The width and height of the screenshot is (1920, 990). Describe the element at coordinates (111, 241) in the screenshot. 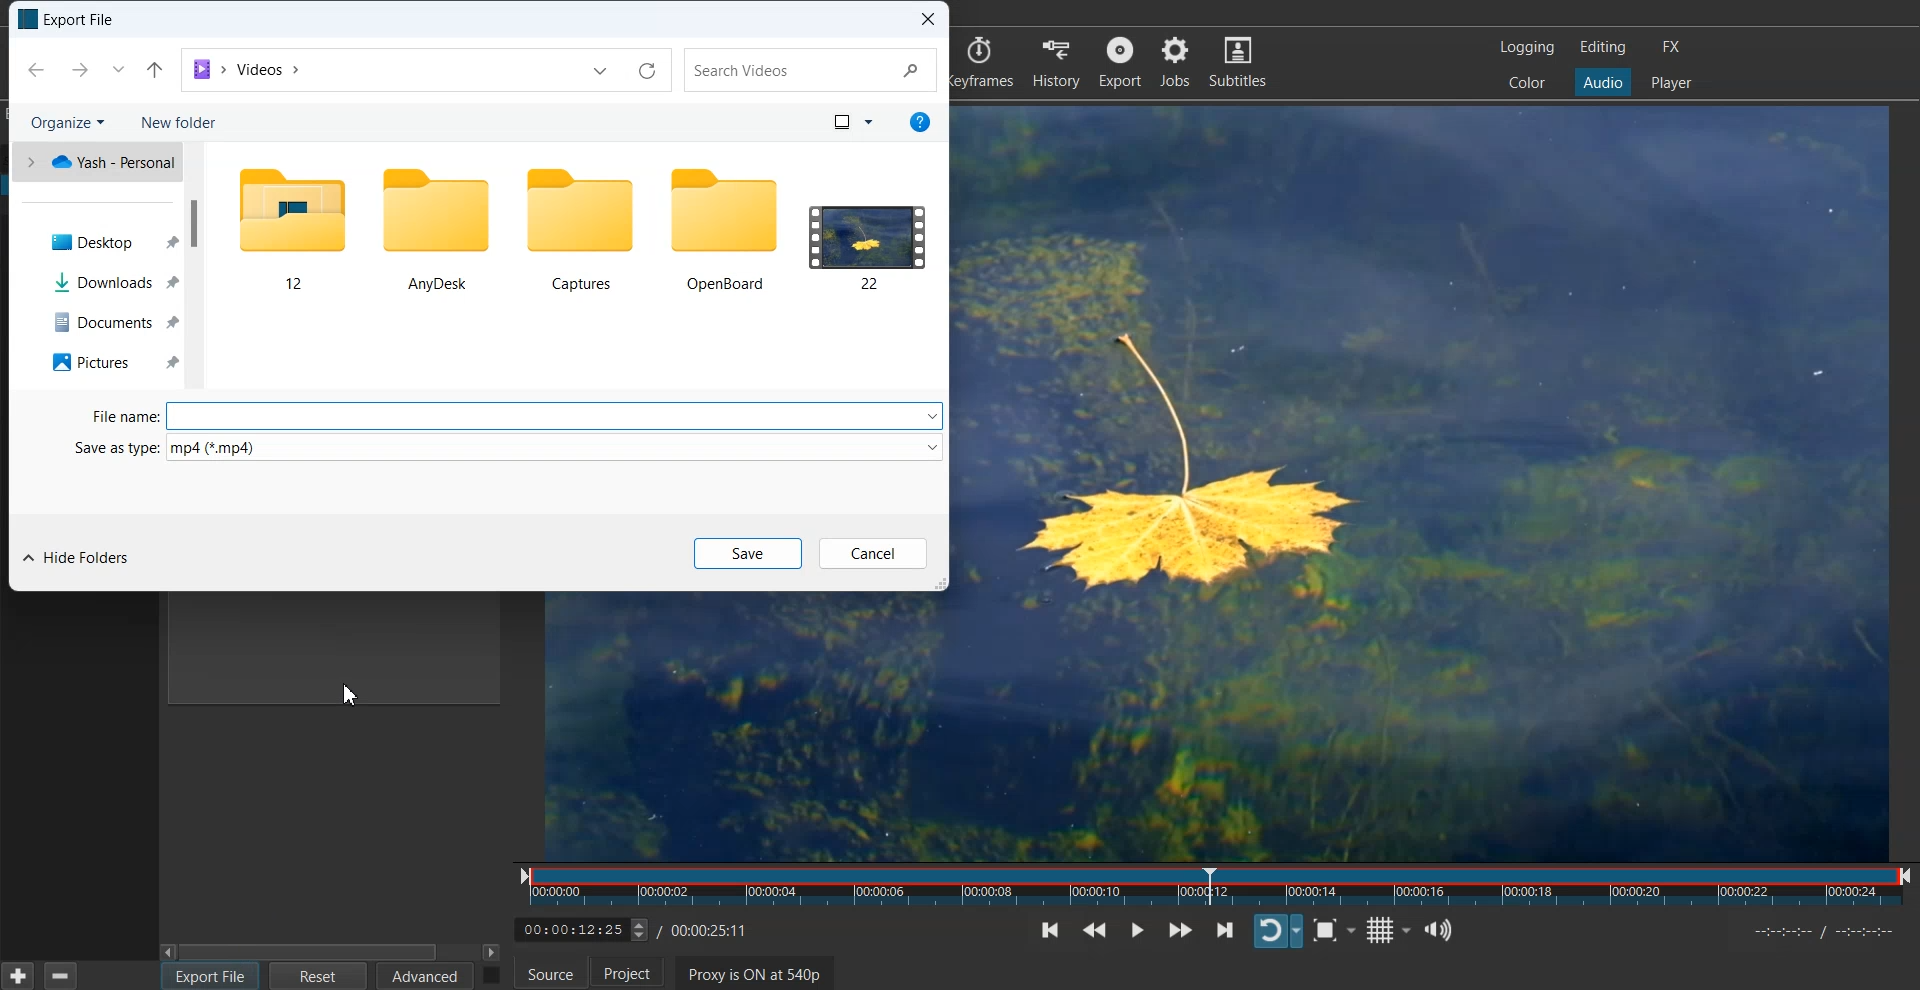

I see `Dekstop` at that location.